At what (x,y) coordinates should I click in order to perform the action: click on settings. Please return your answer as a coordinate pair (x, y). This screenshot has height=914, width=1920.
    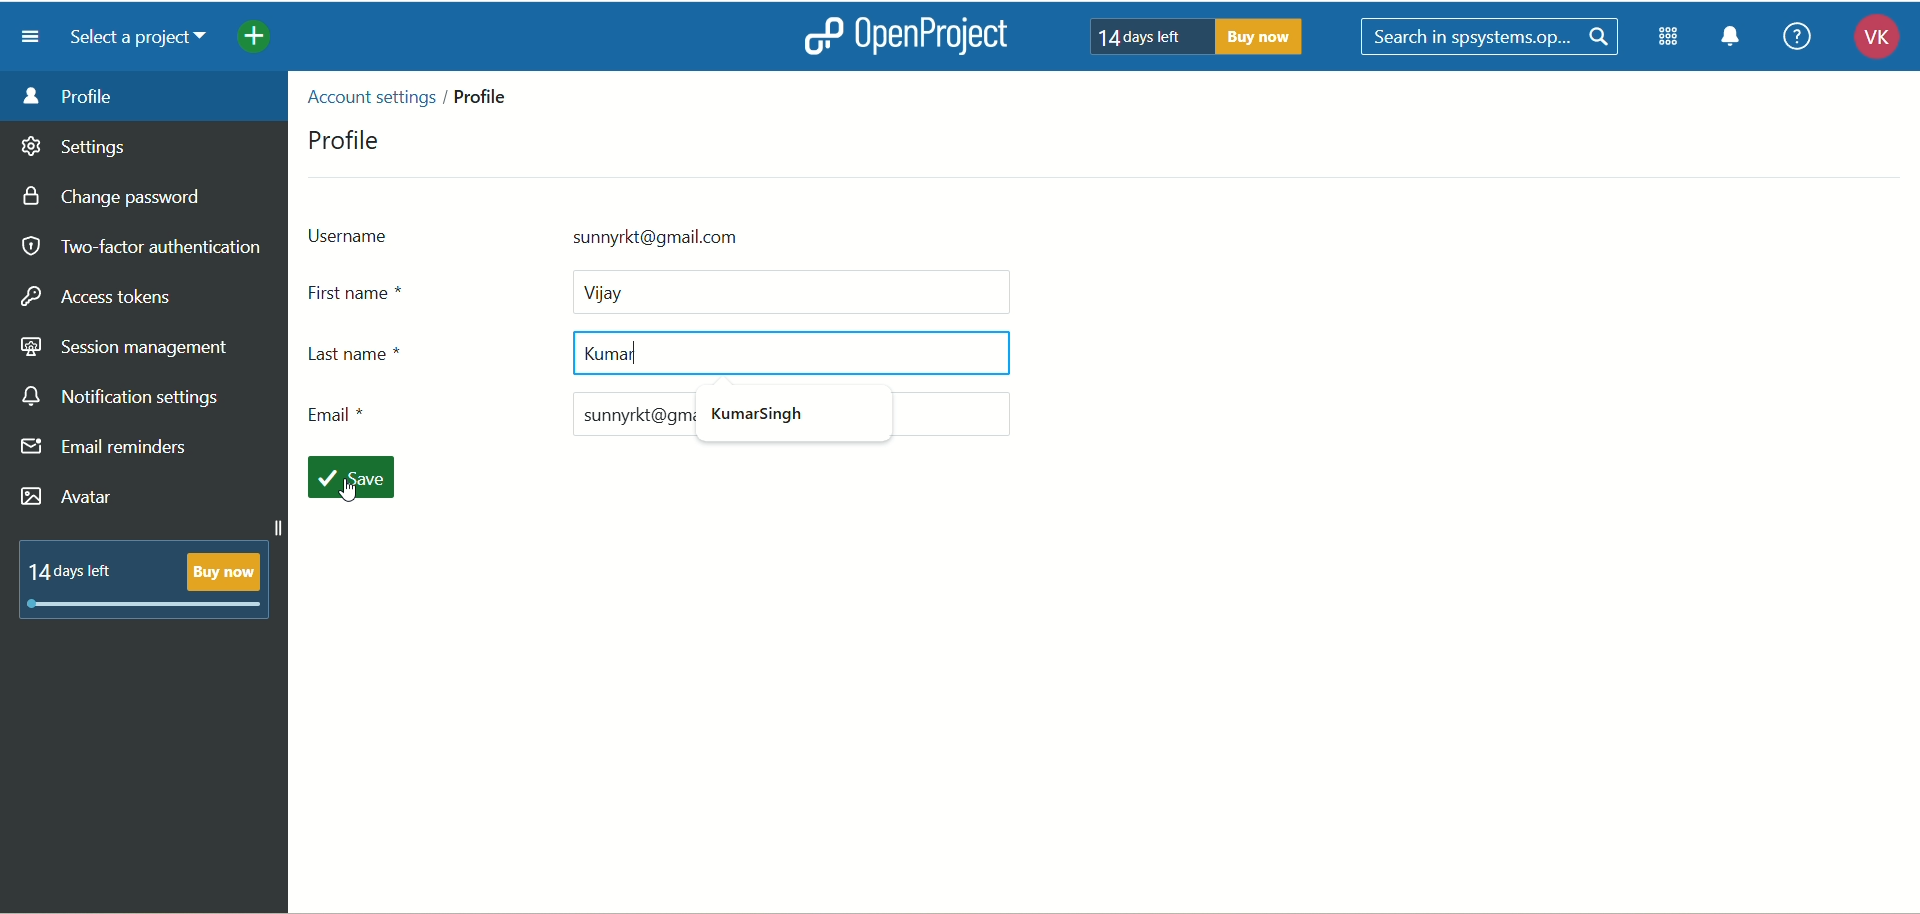
    Looking at the image, I should click on (75, 150).